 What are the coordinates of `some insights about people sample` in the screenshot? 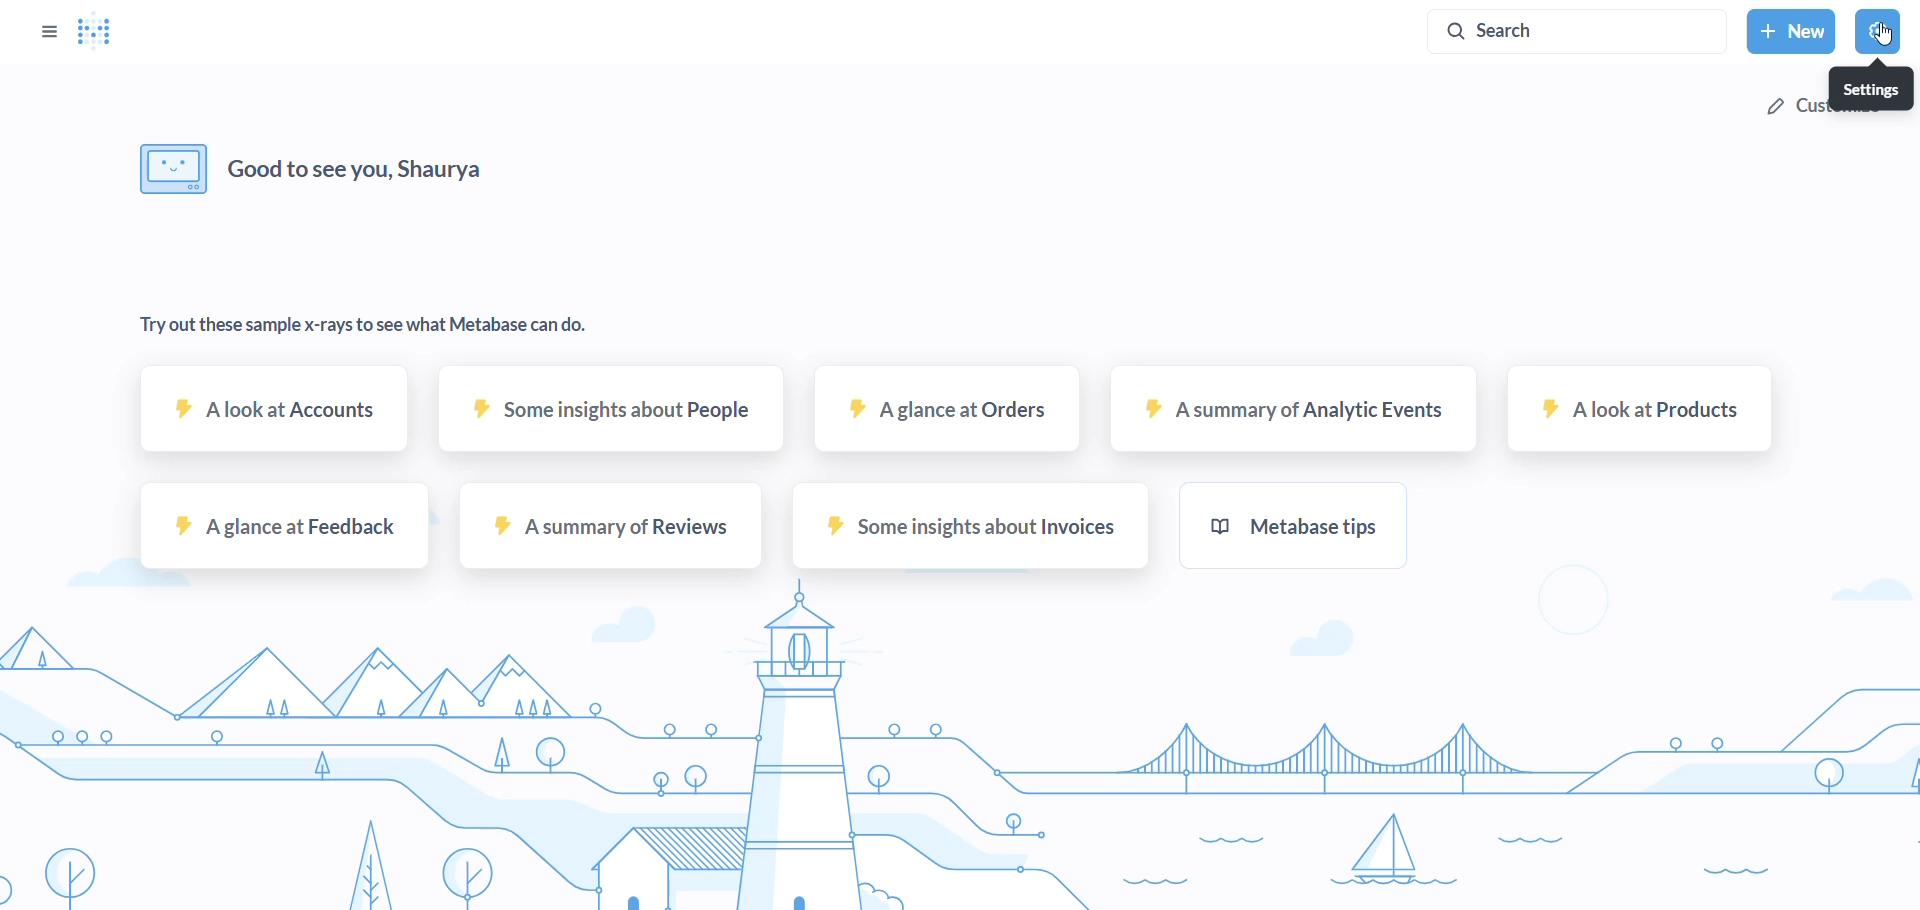 It's located at (614, 415).